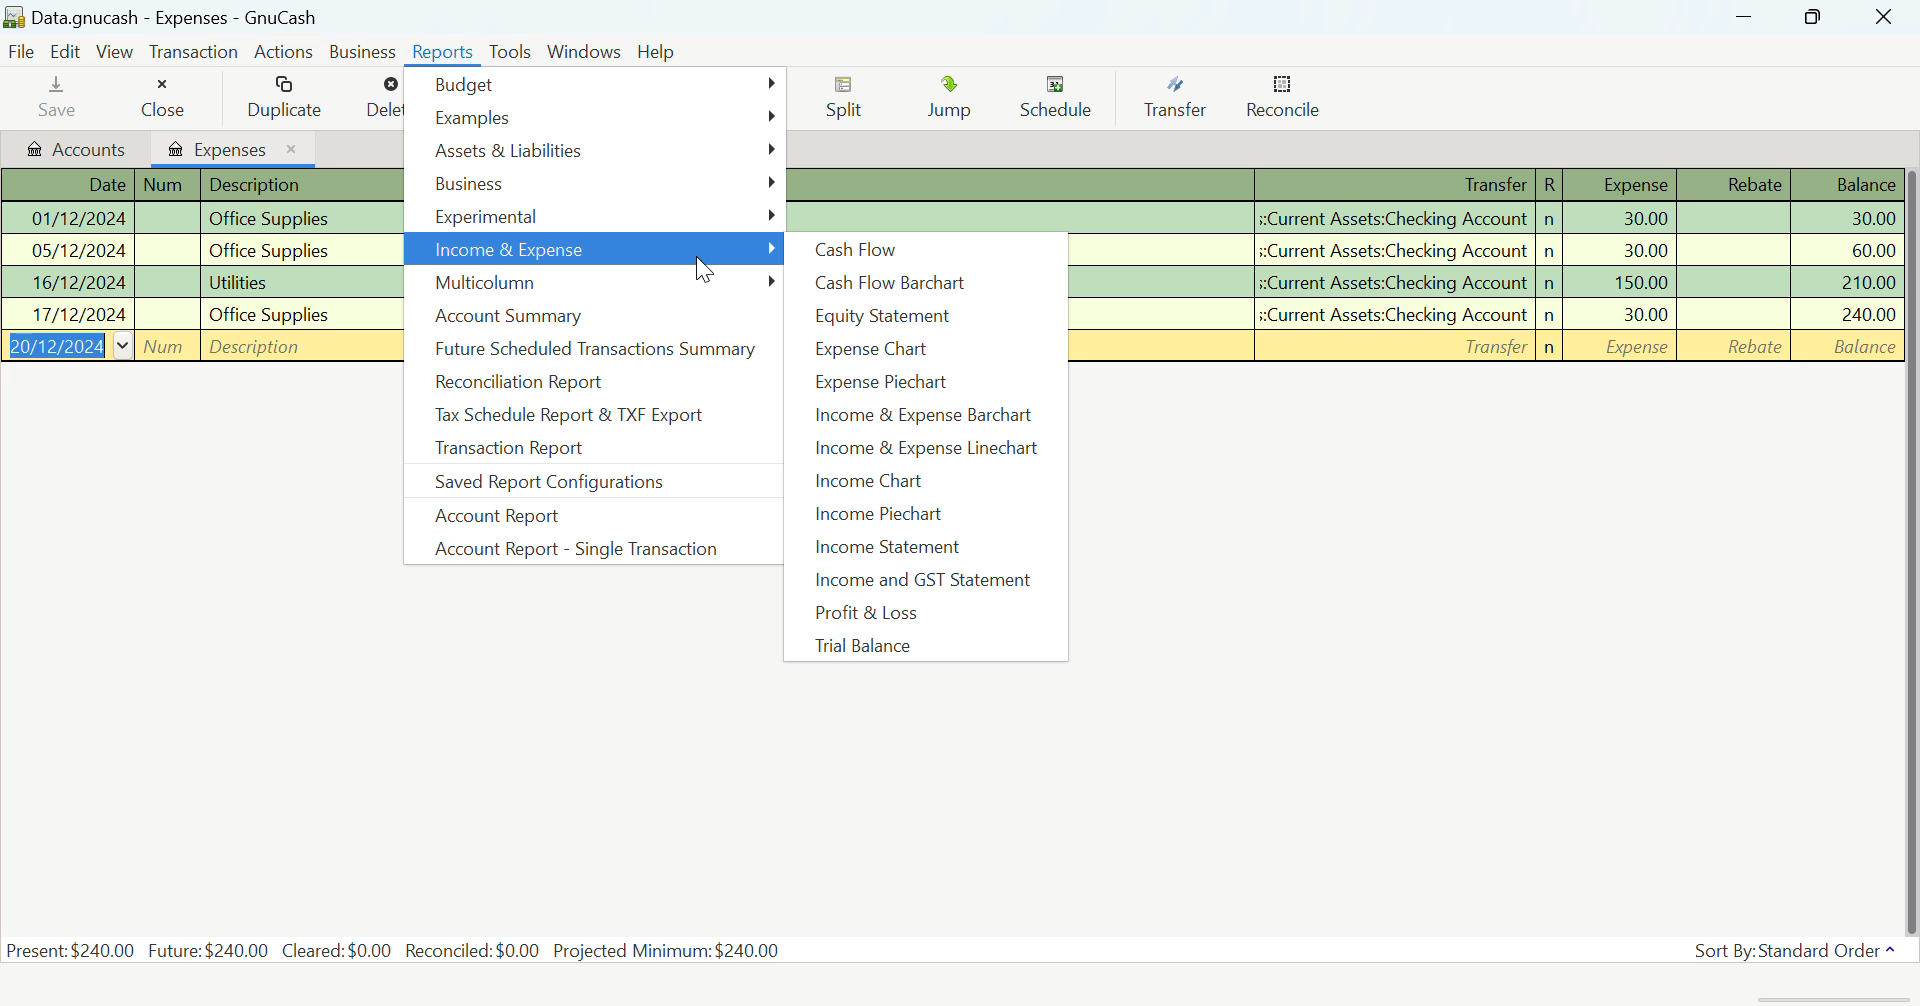  Describe the element at coordinates (594, 346) in the screenshot. I see `Future Scheduled Transactions Summary` at that location.